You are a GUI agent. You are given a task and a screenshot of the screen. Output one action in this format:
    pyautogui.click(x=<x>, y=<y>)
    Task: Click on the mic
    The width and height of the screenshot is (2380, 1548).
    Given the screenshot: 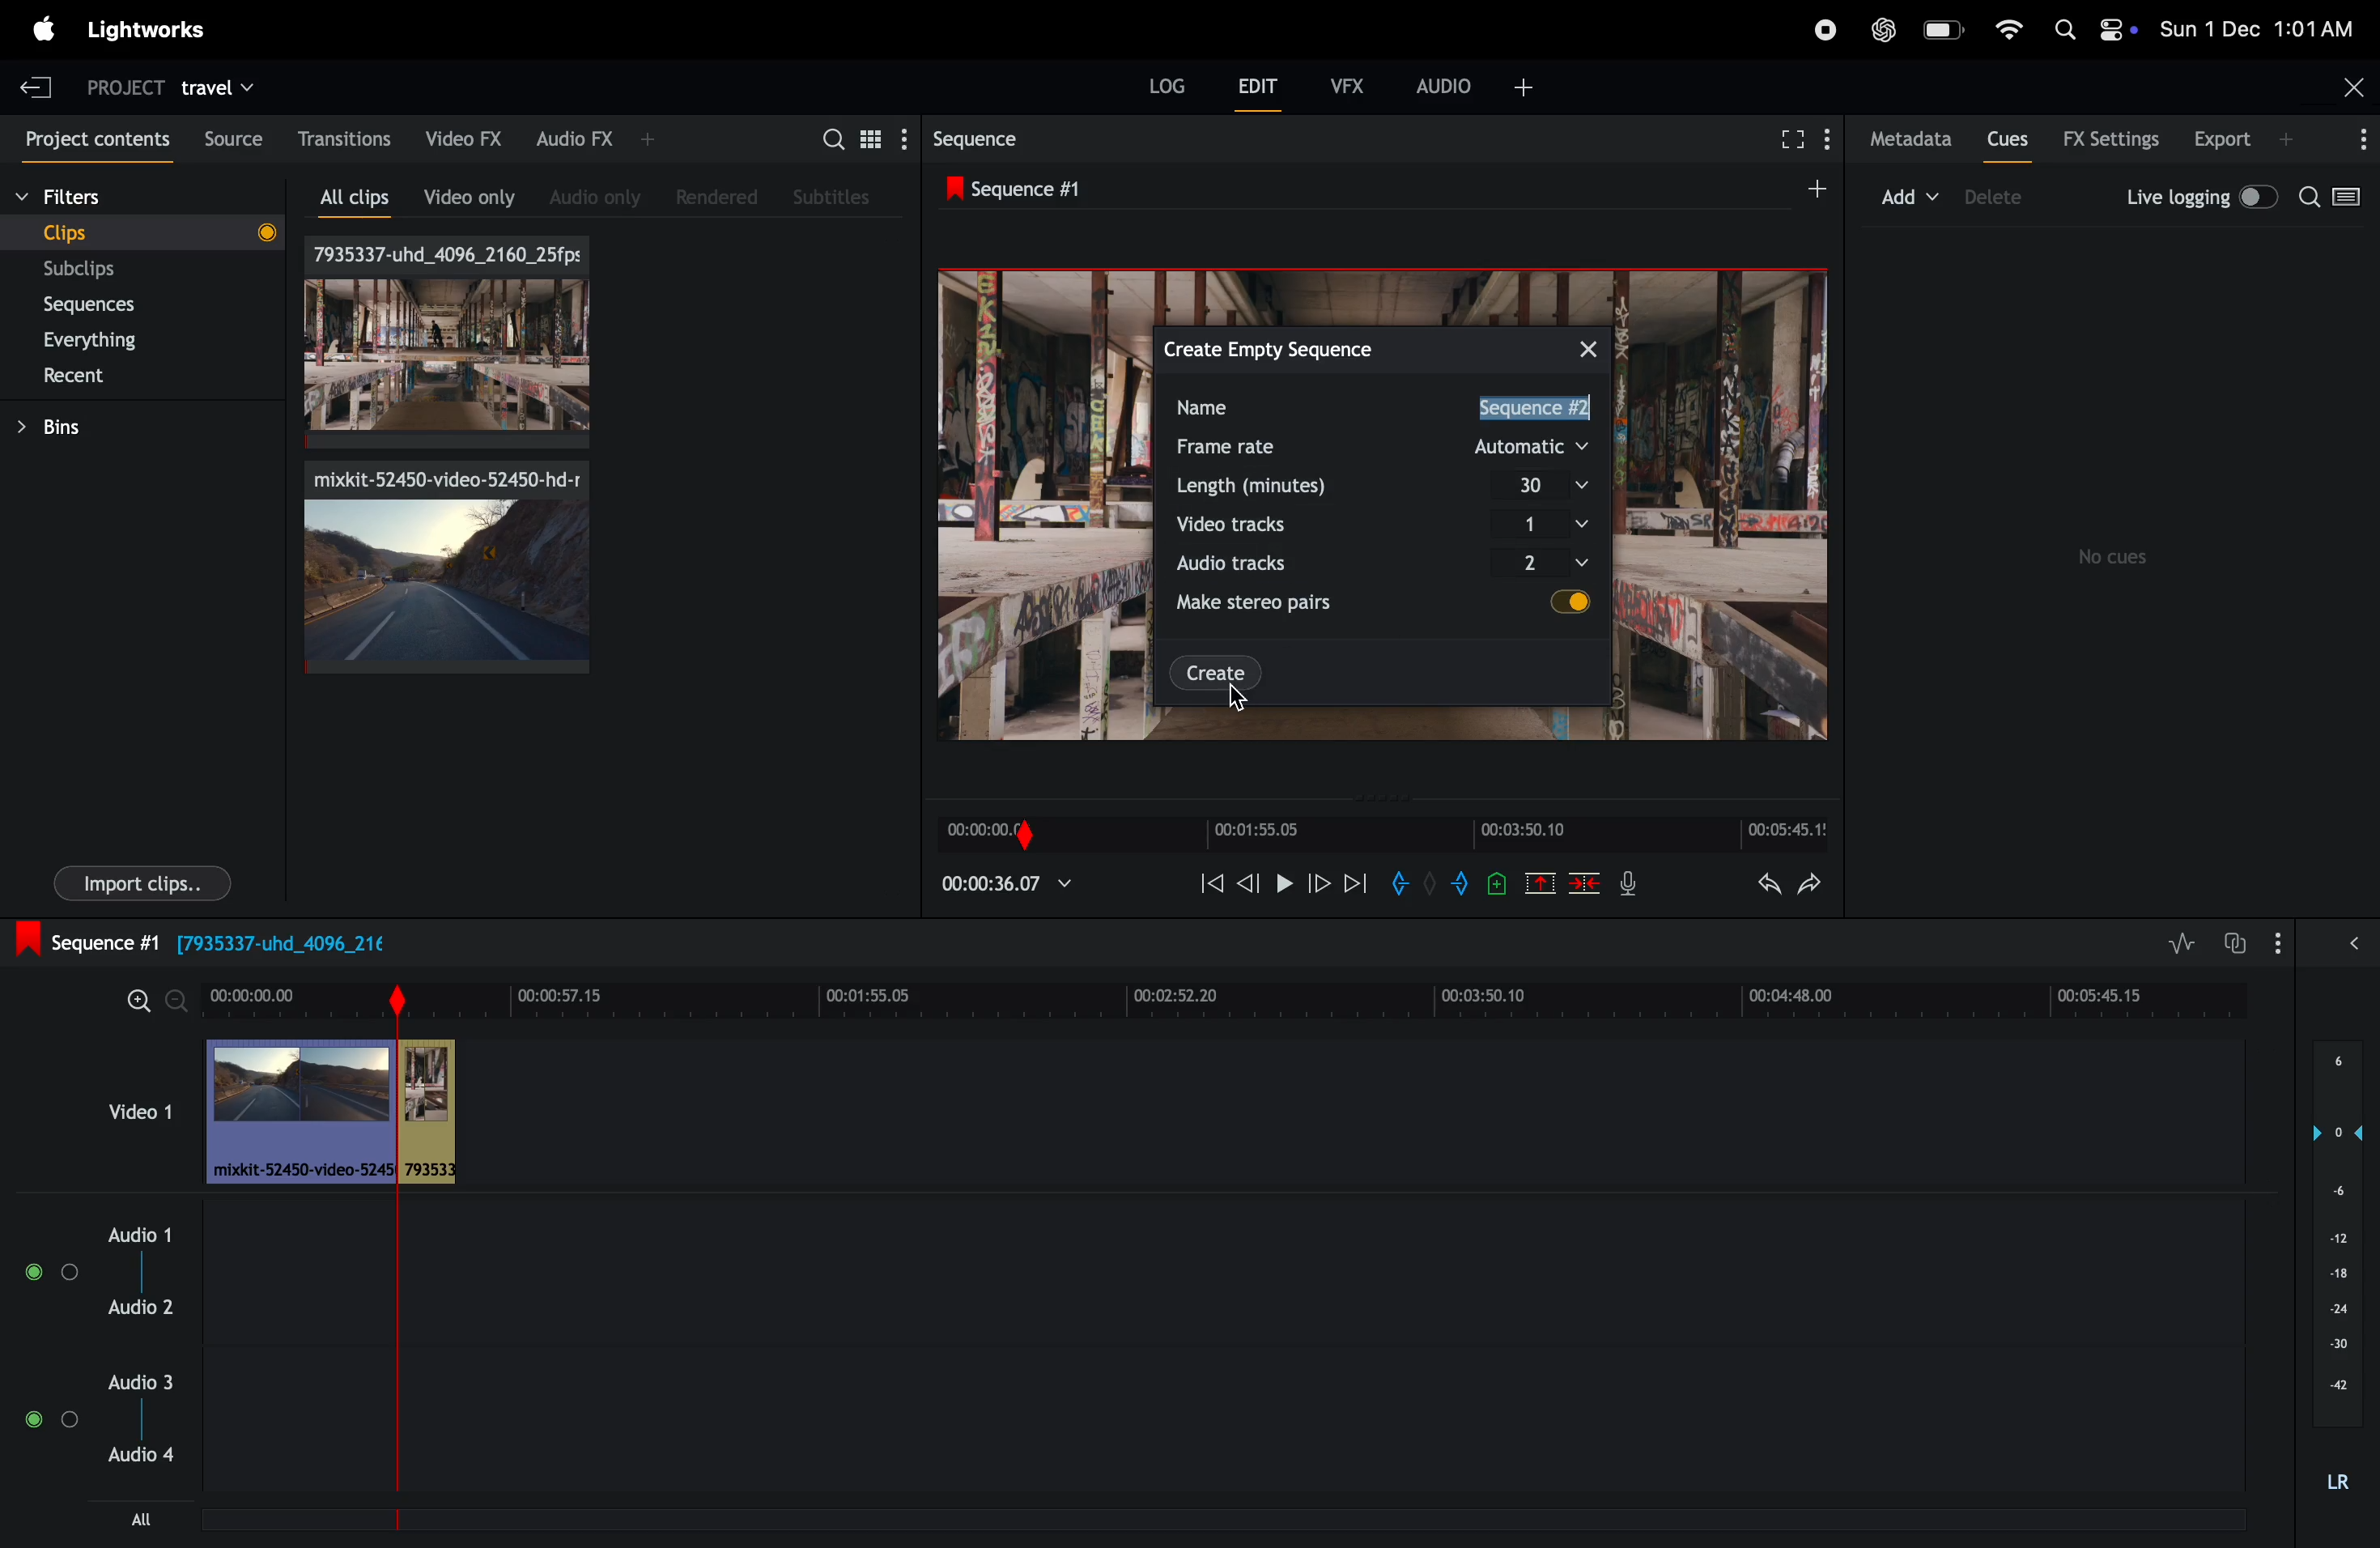 What is the action you would take?
    pyautogui.click(x=1629, y=886)
    